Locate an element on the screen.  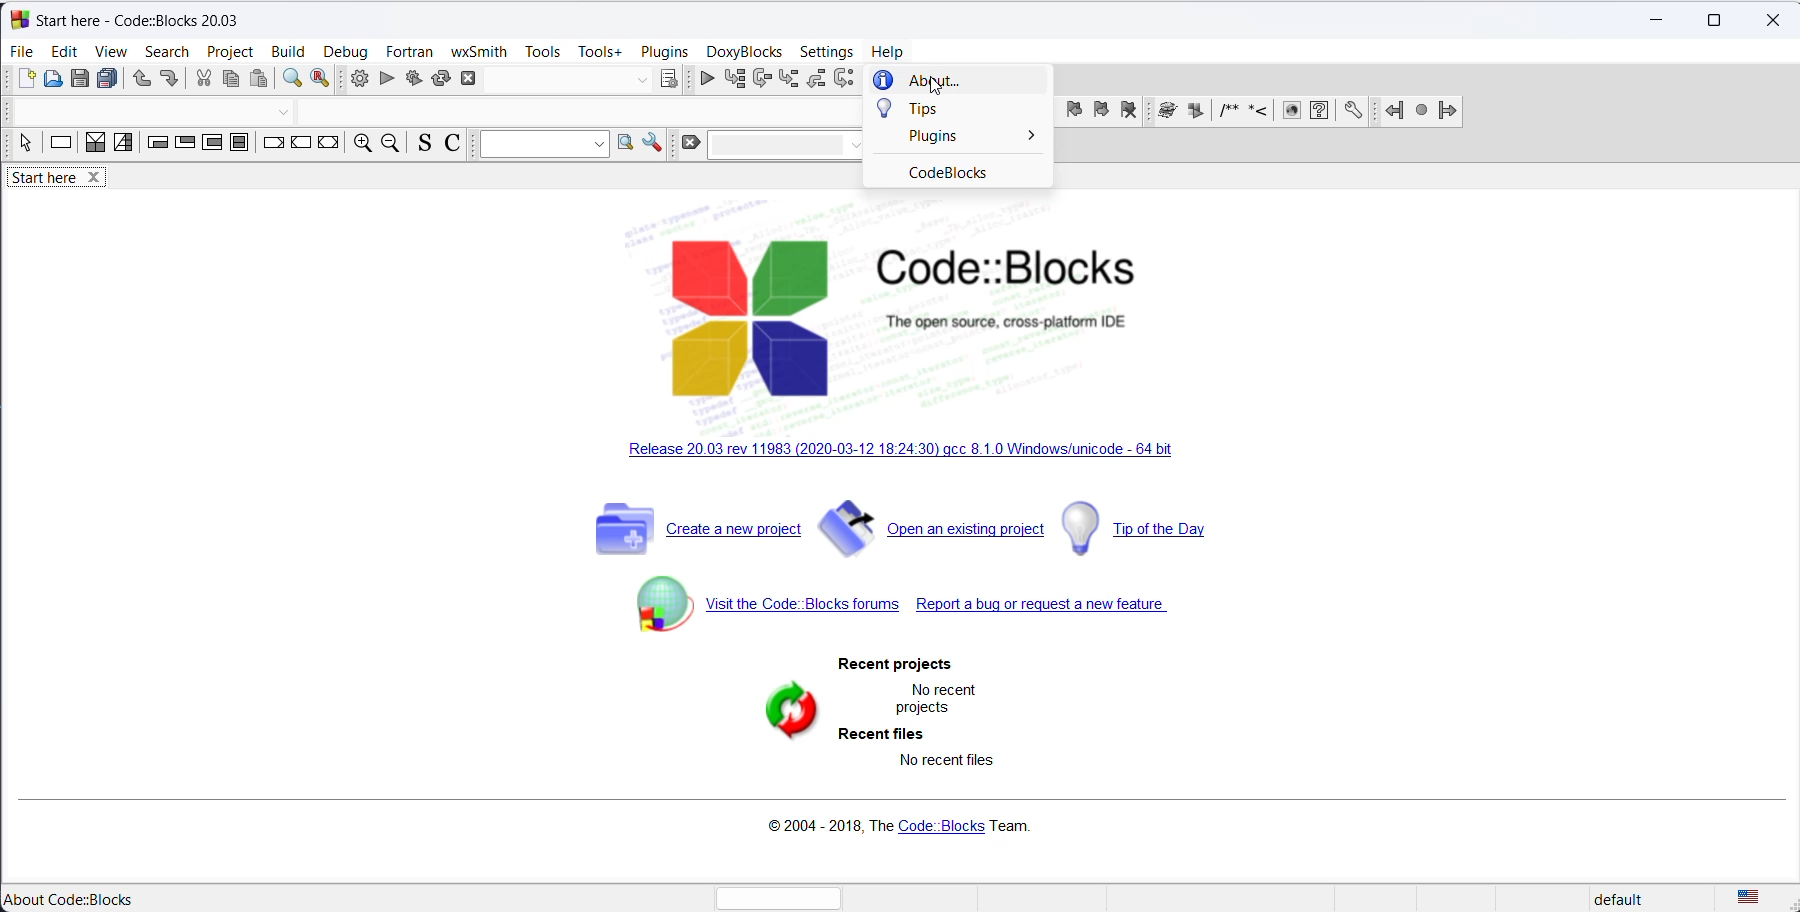
next bookmark is located at coordinates (1101, 111).